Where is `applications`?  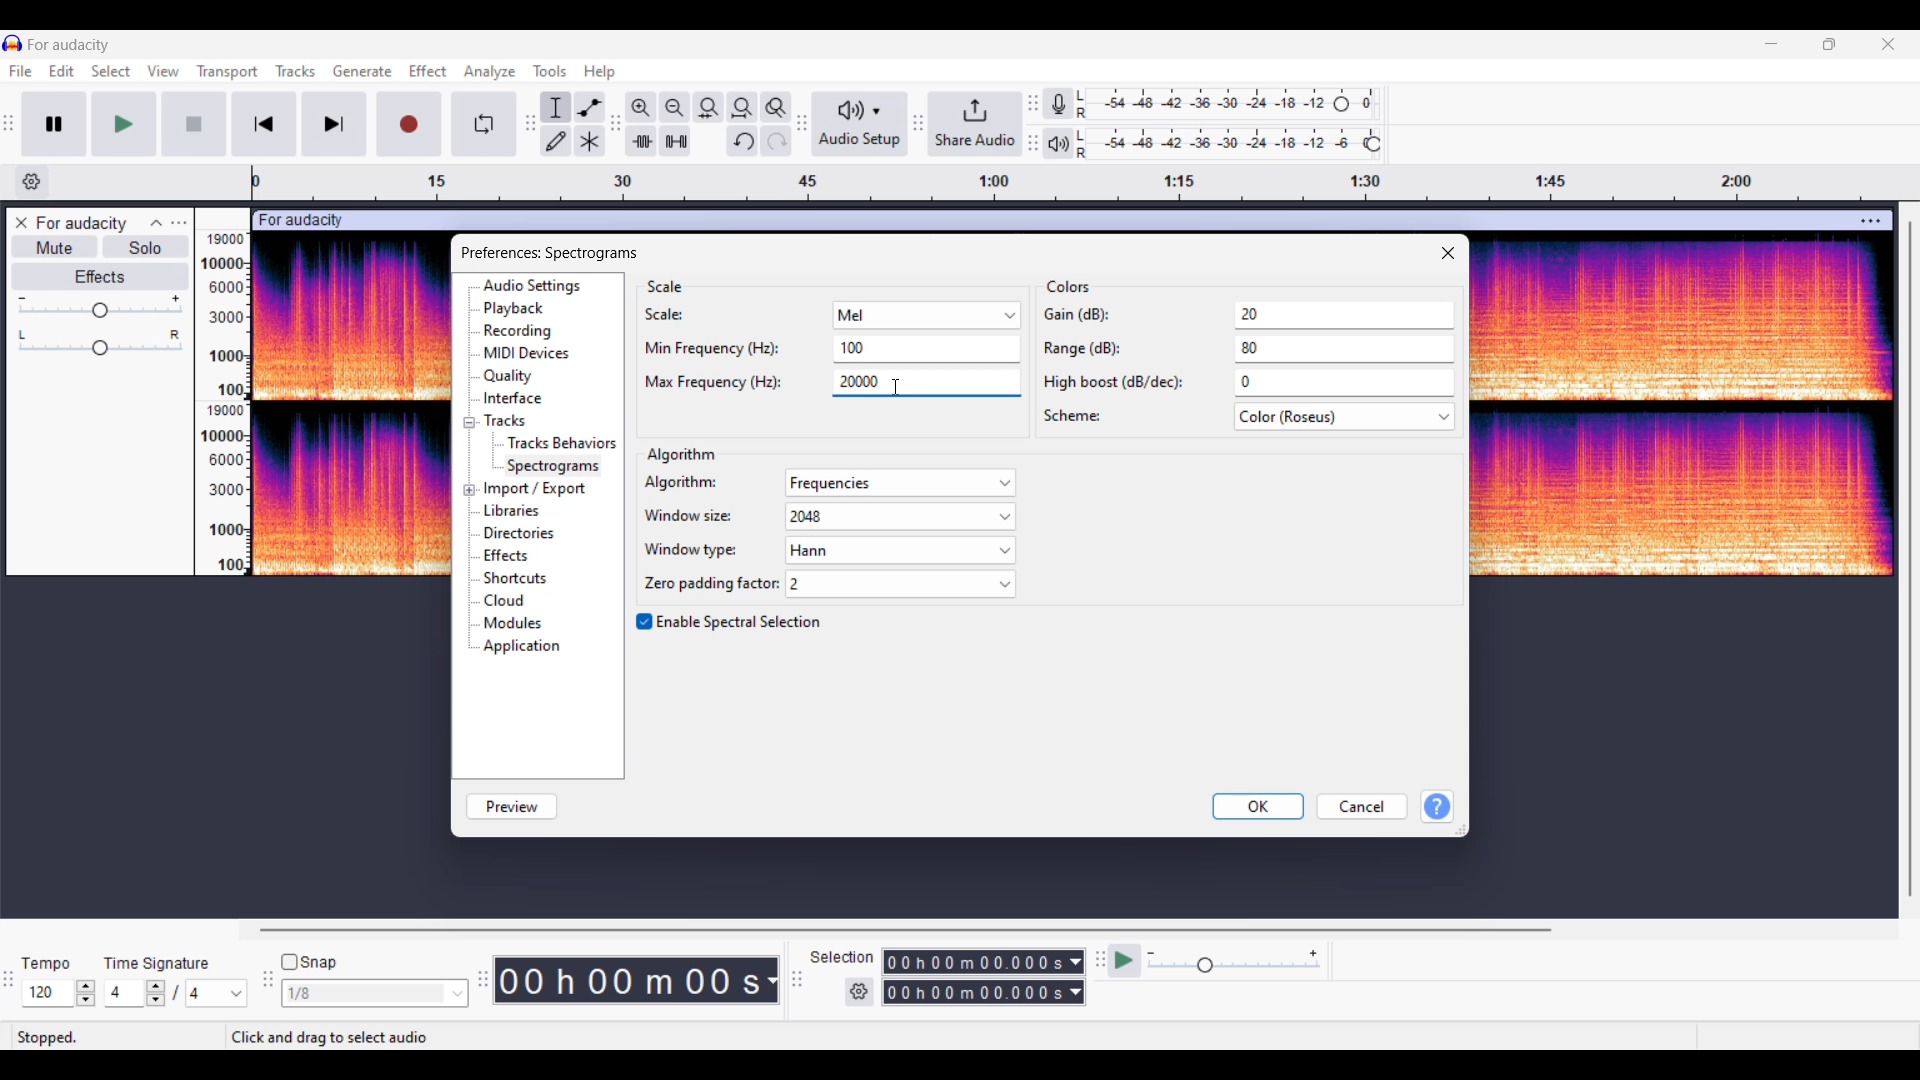
applications is located at coordinates (525, 647).